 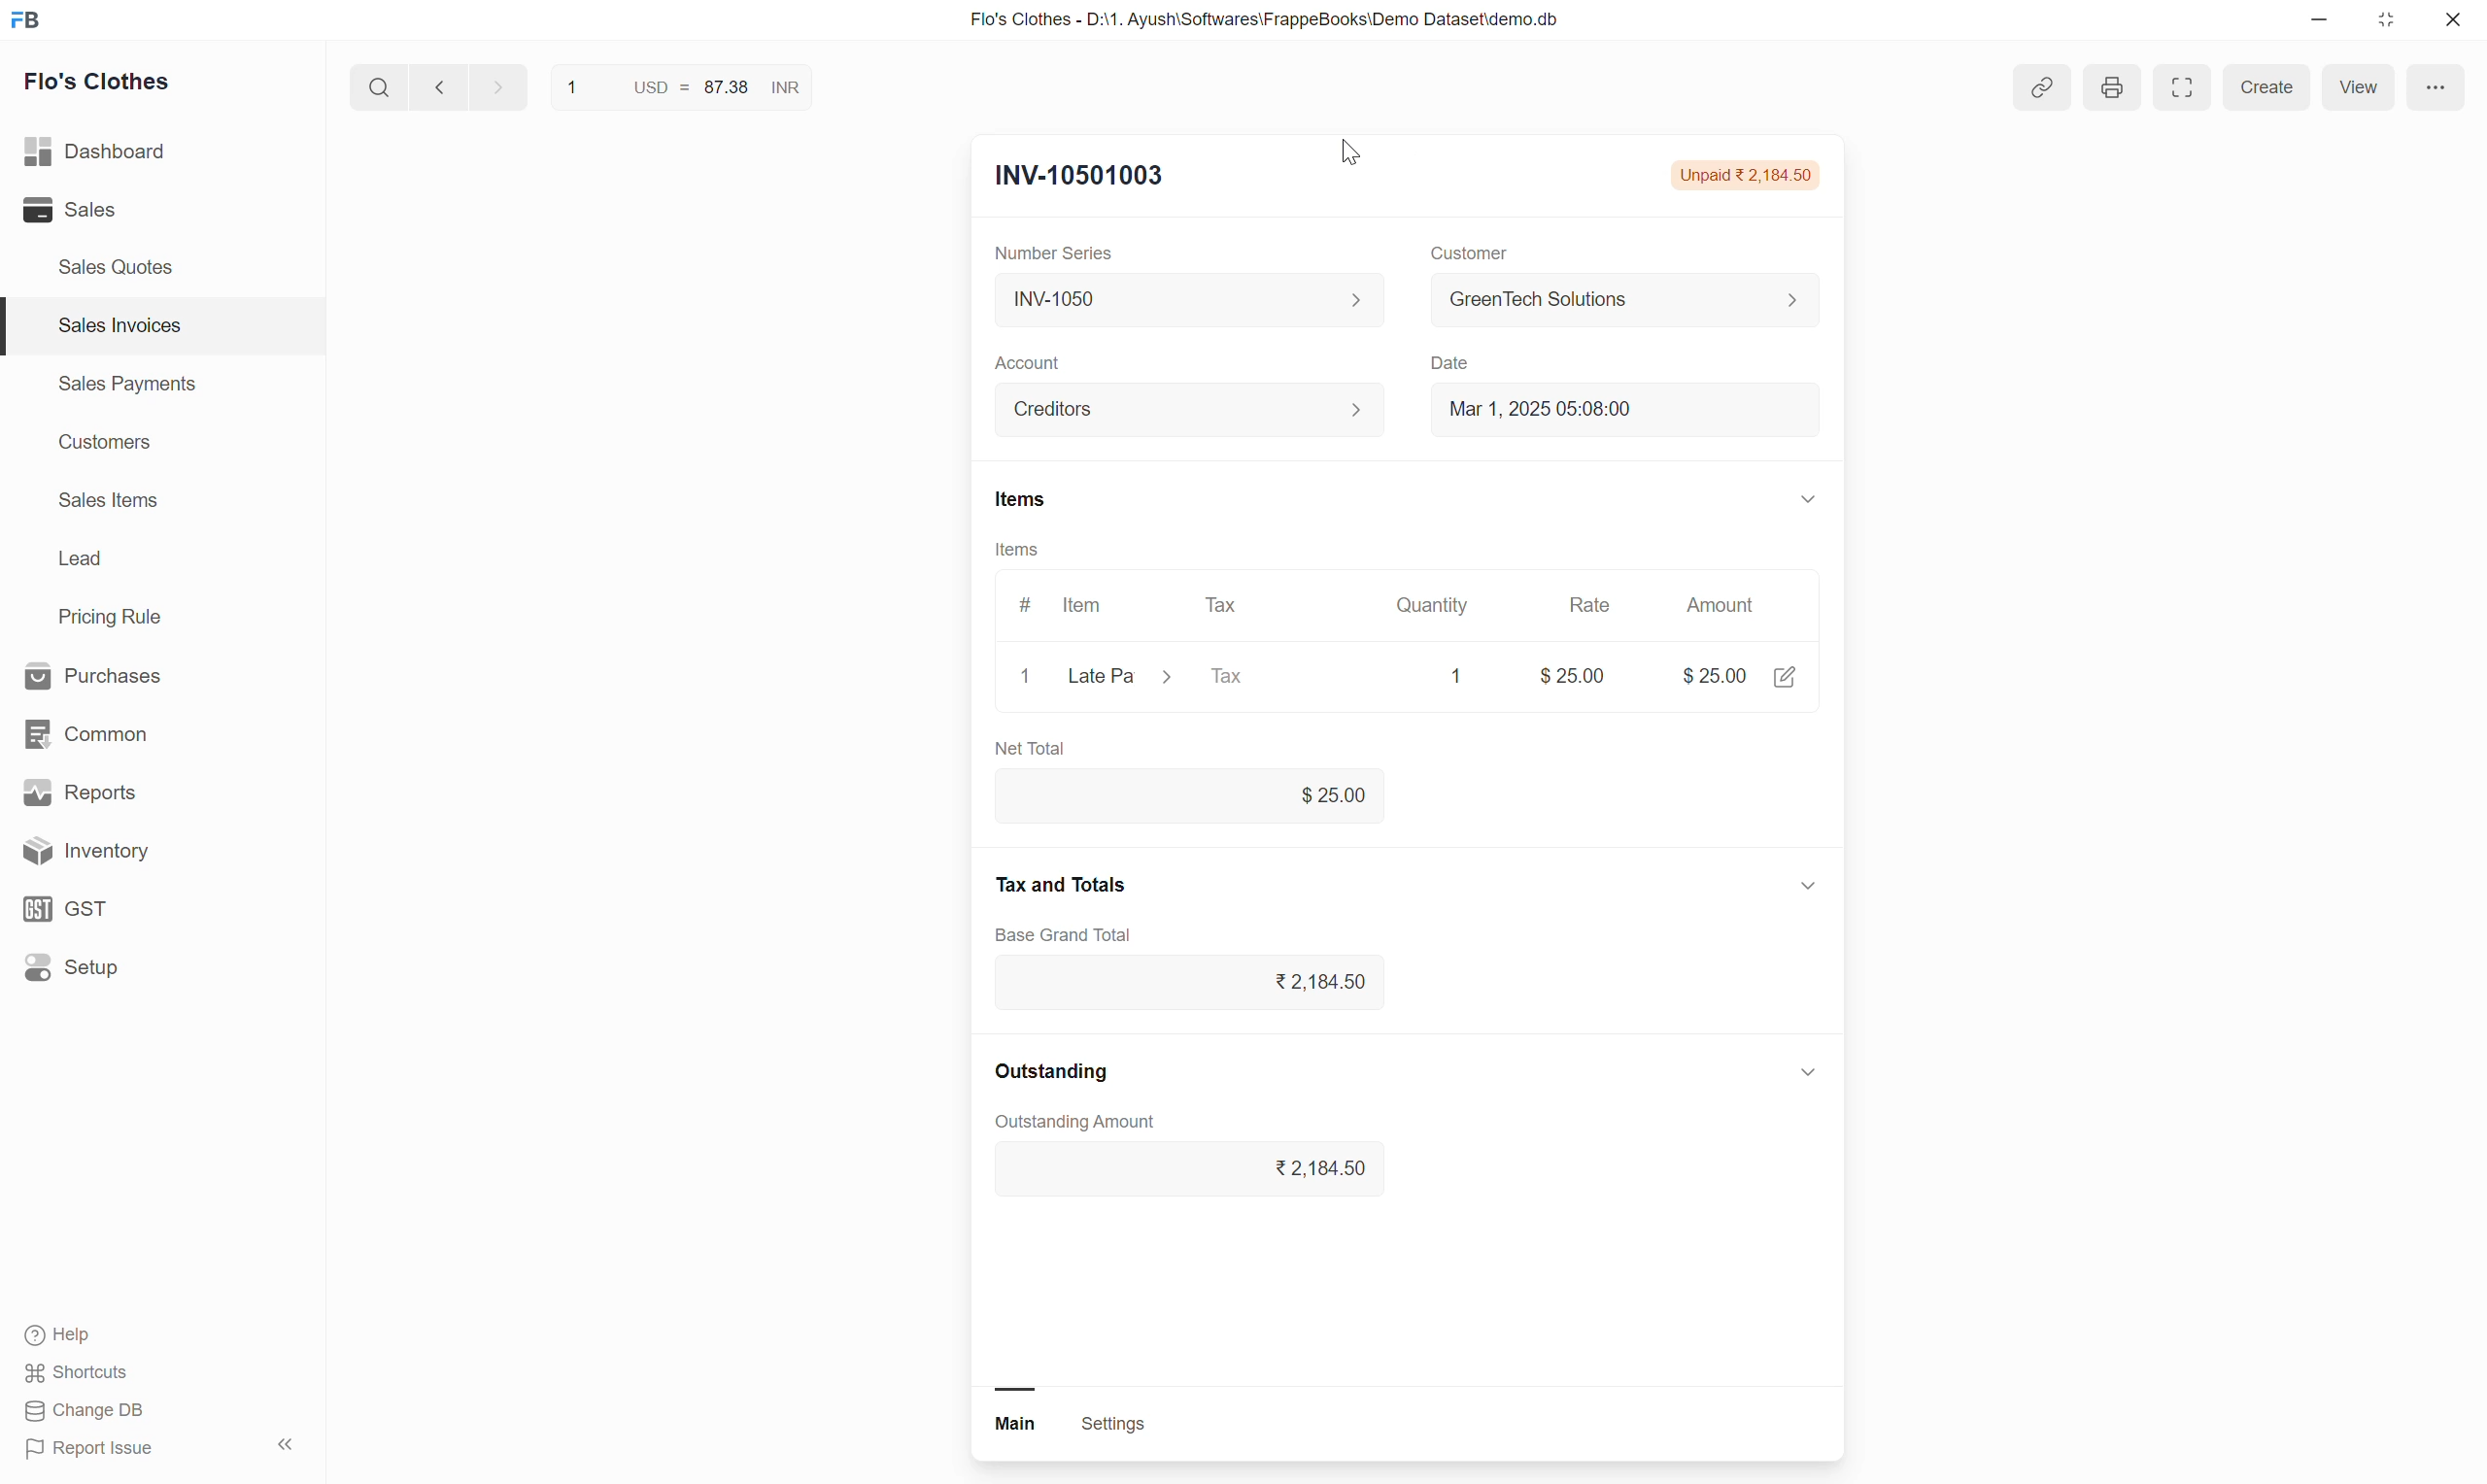 I want to click on close , so click(x=2455, y=22).